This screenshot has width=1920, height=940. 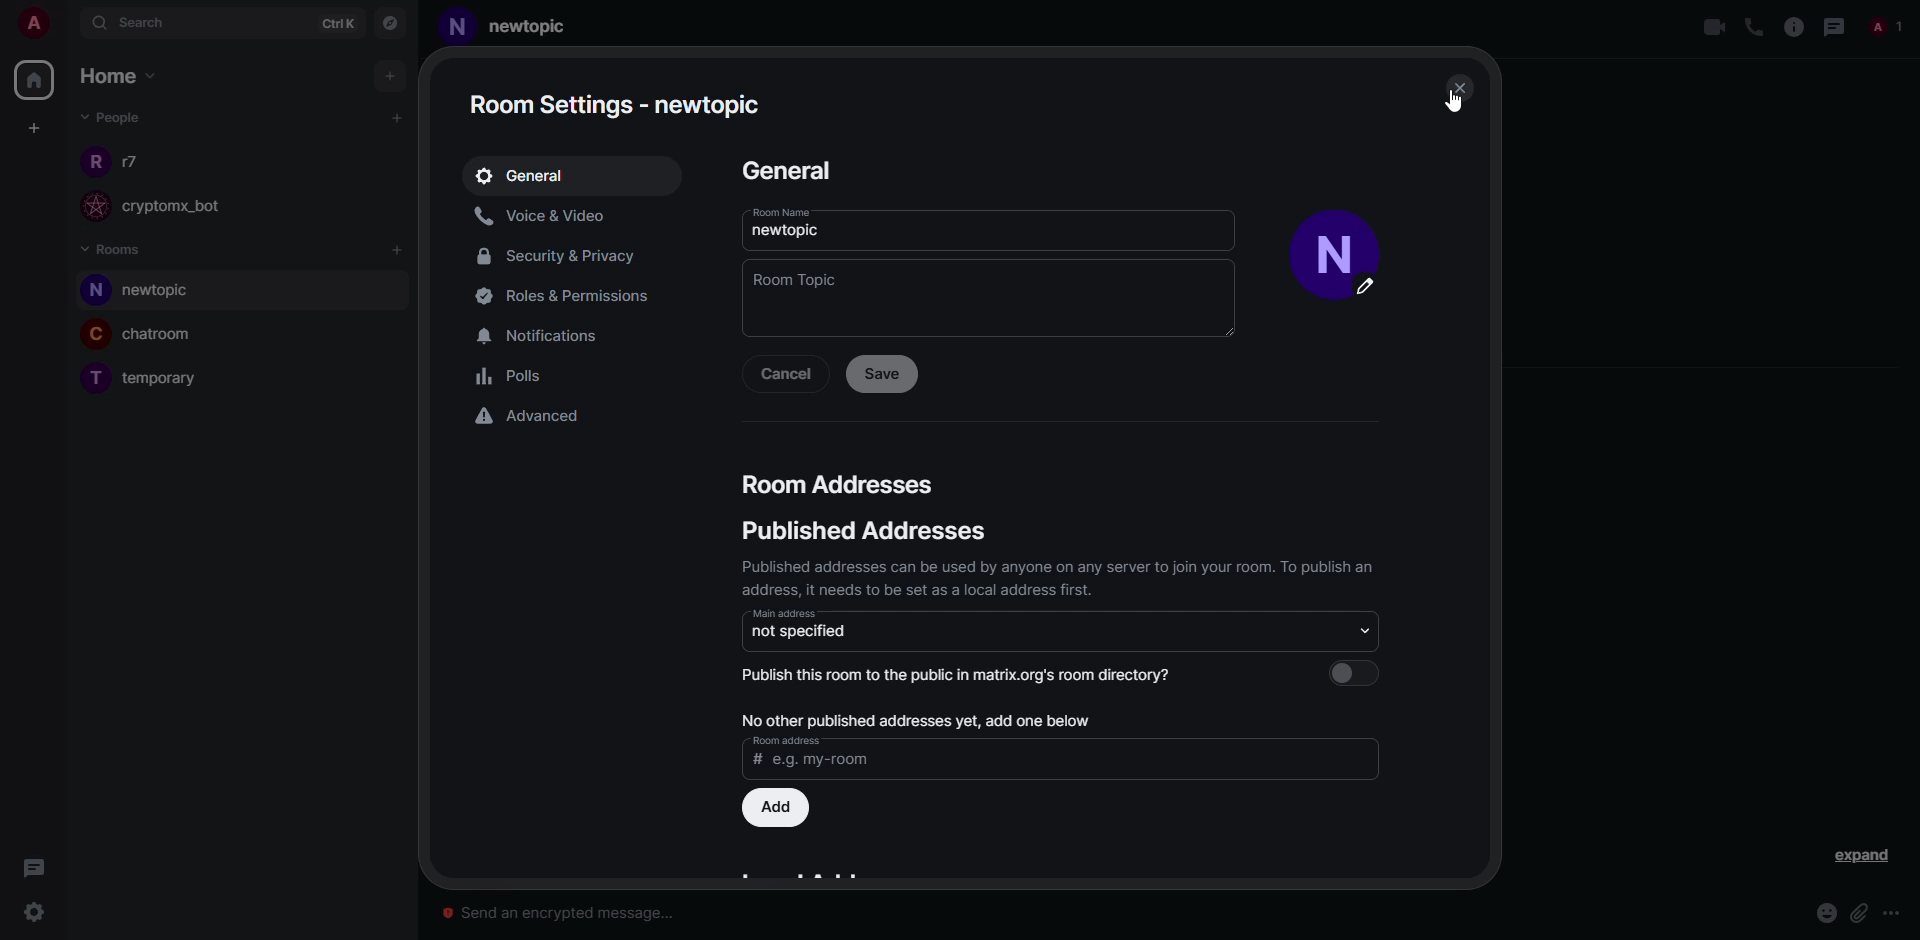 What do you see at coordinates (545, 215) in the screenshot?
I see `voice video` at bounding box center [545, 215].